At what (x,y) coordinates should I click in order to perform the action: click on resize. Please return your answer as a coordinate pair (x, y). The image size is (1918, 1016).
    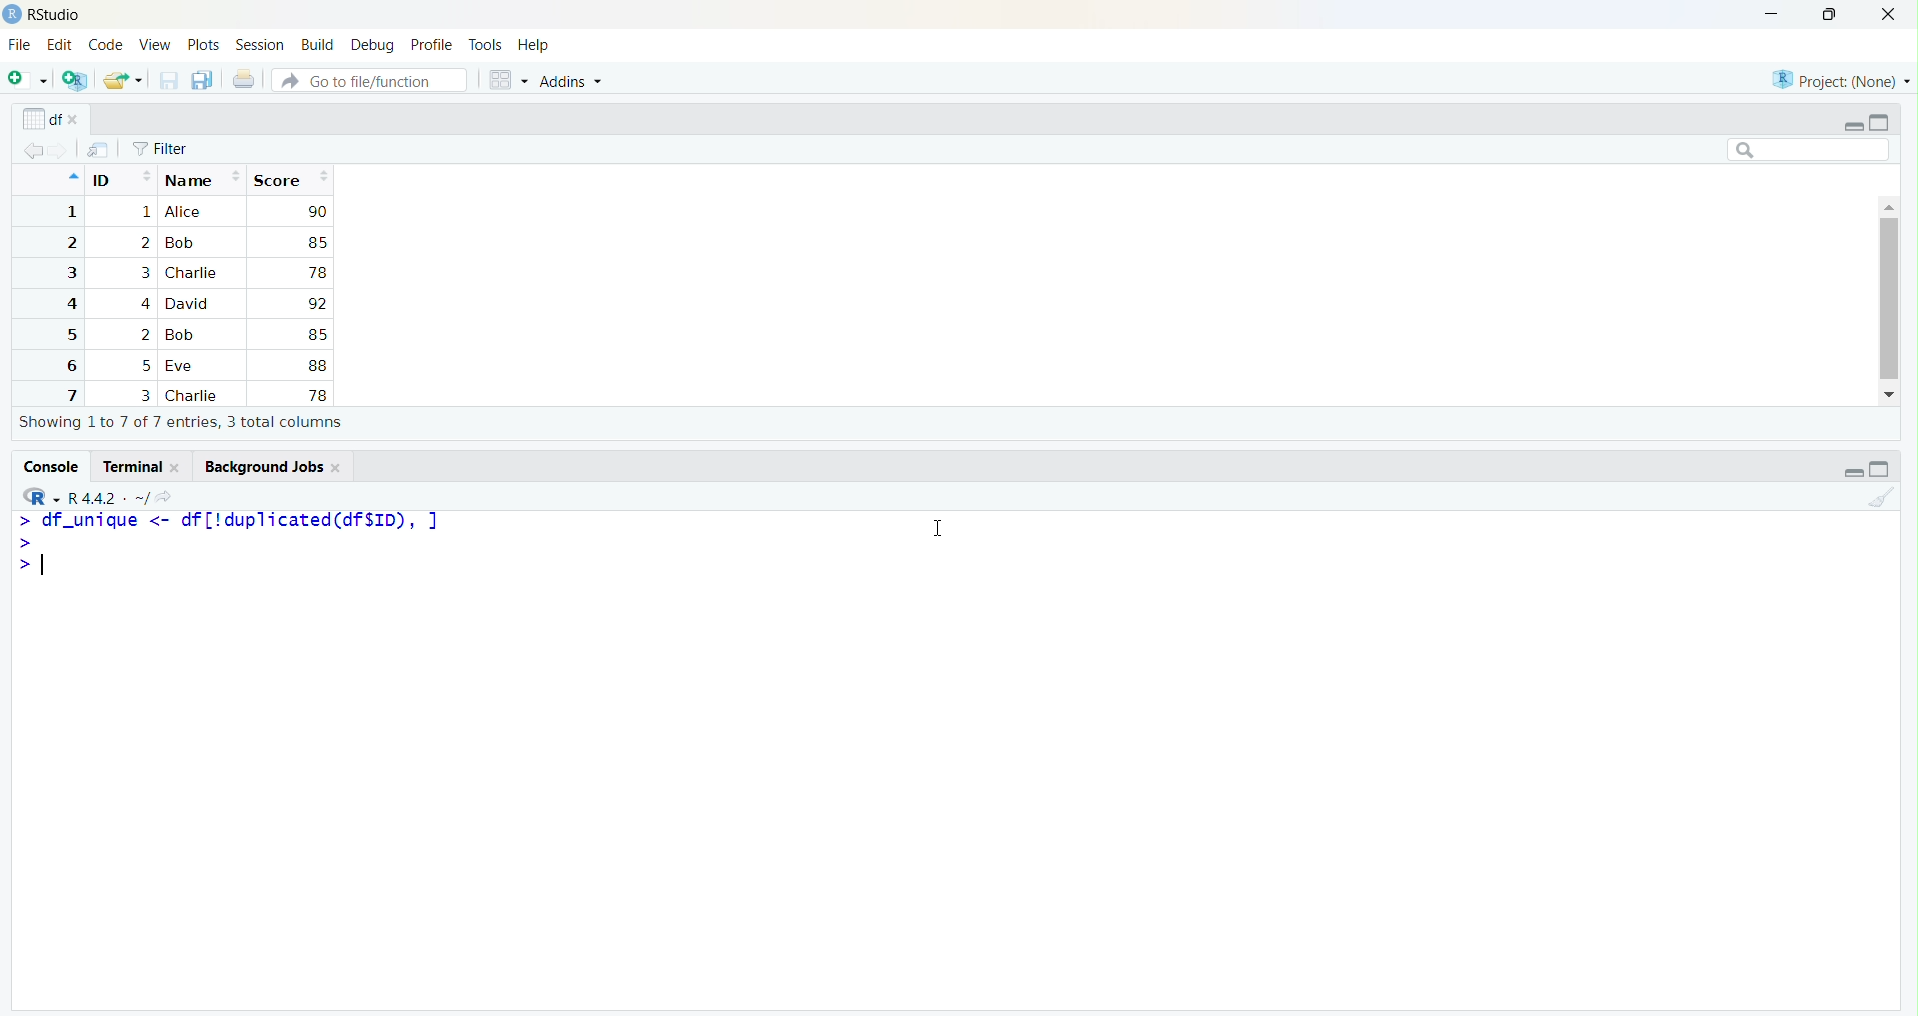
    Looking at the image, I should click on (1830, 15).